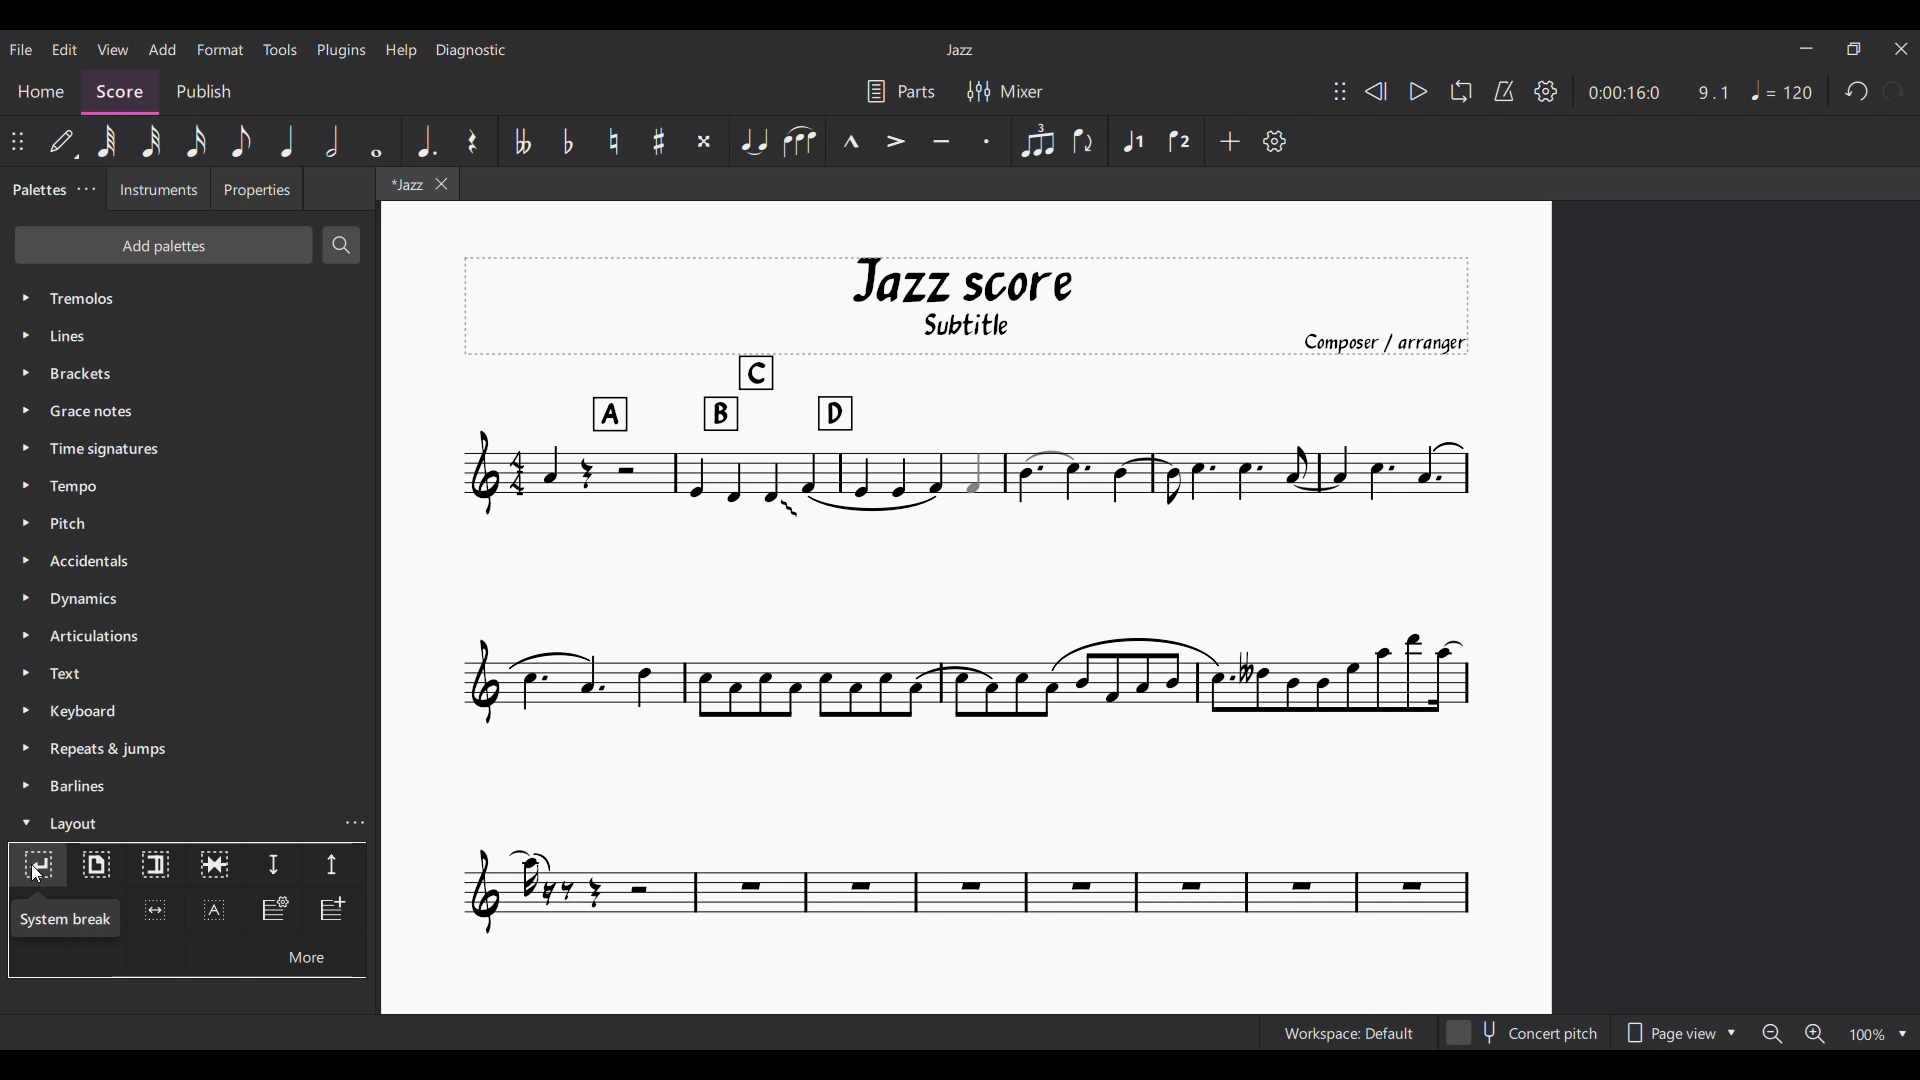 The width and height of the screenshot is (1920, 1080). I want to click on Marcato, so click(850, 141).